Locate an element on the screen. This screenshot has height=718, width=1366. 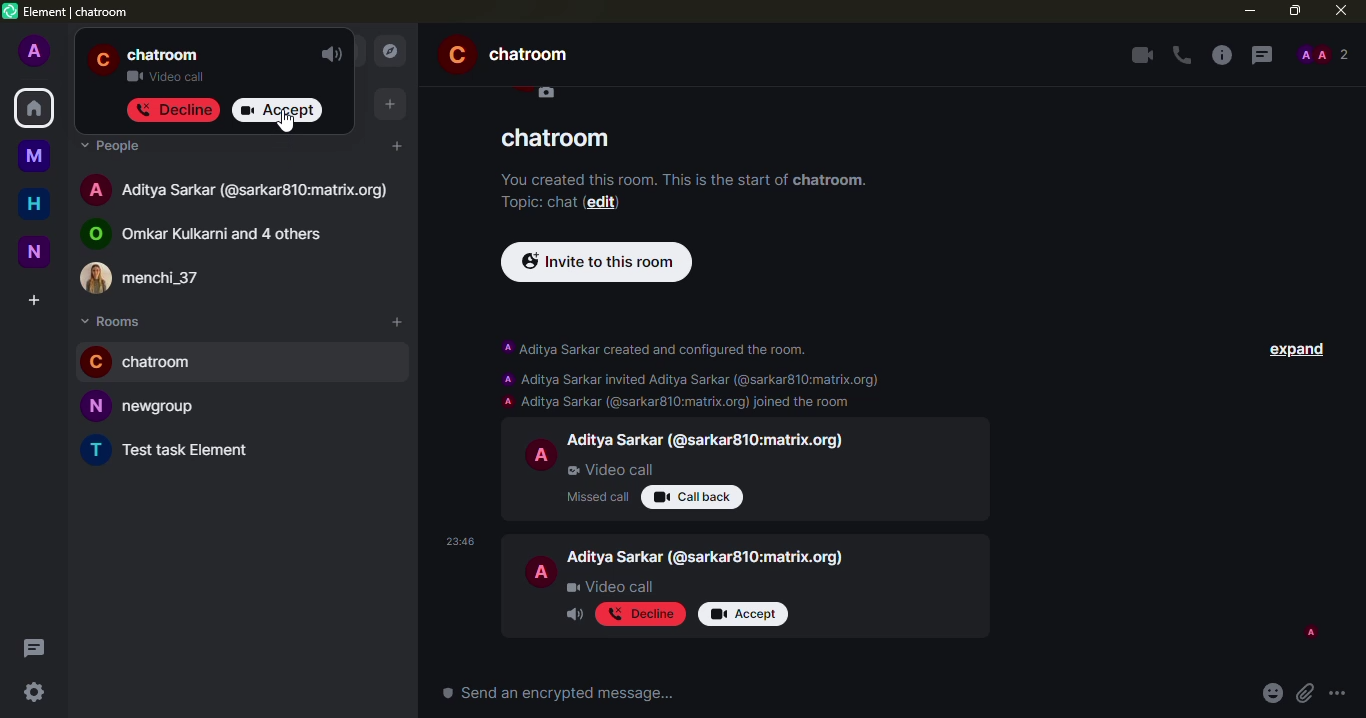
©  Omkar Kulkarni and 4 others is located at coordinates (220, 235).